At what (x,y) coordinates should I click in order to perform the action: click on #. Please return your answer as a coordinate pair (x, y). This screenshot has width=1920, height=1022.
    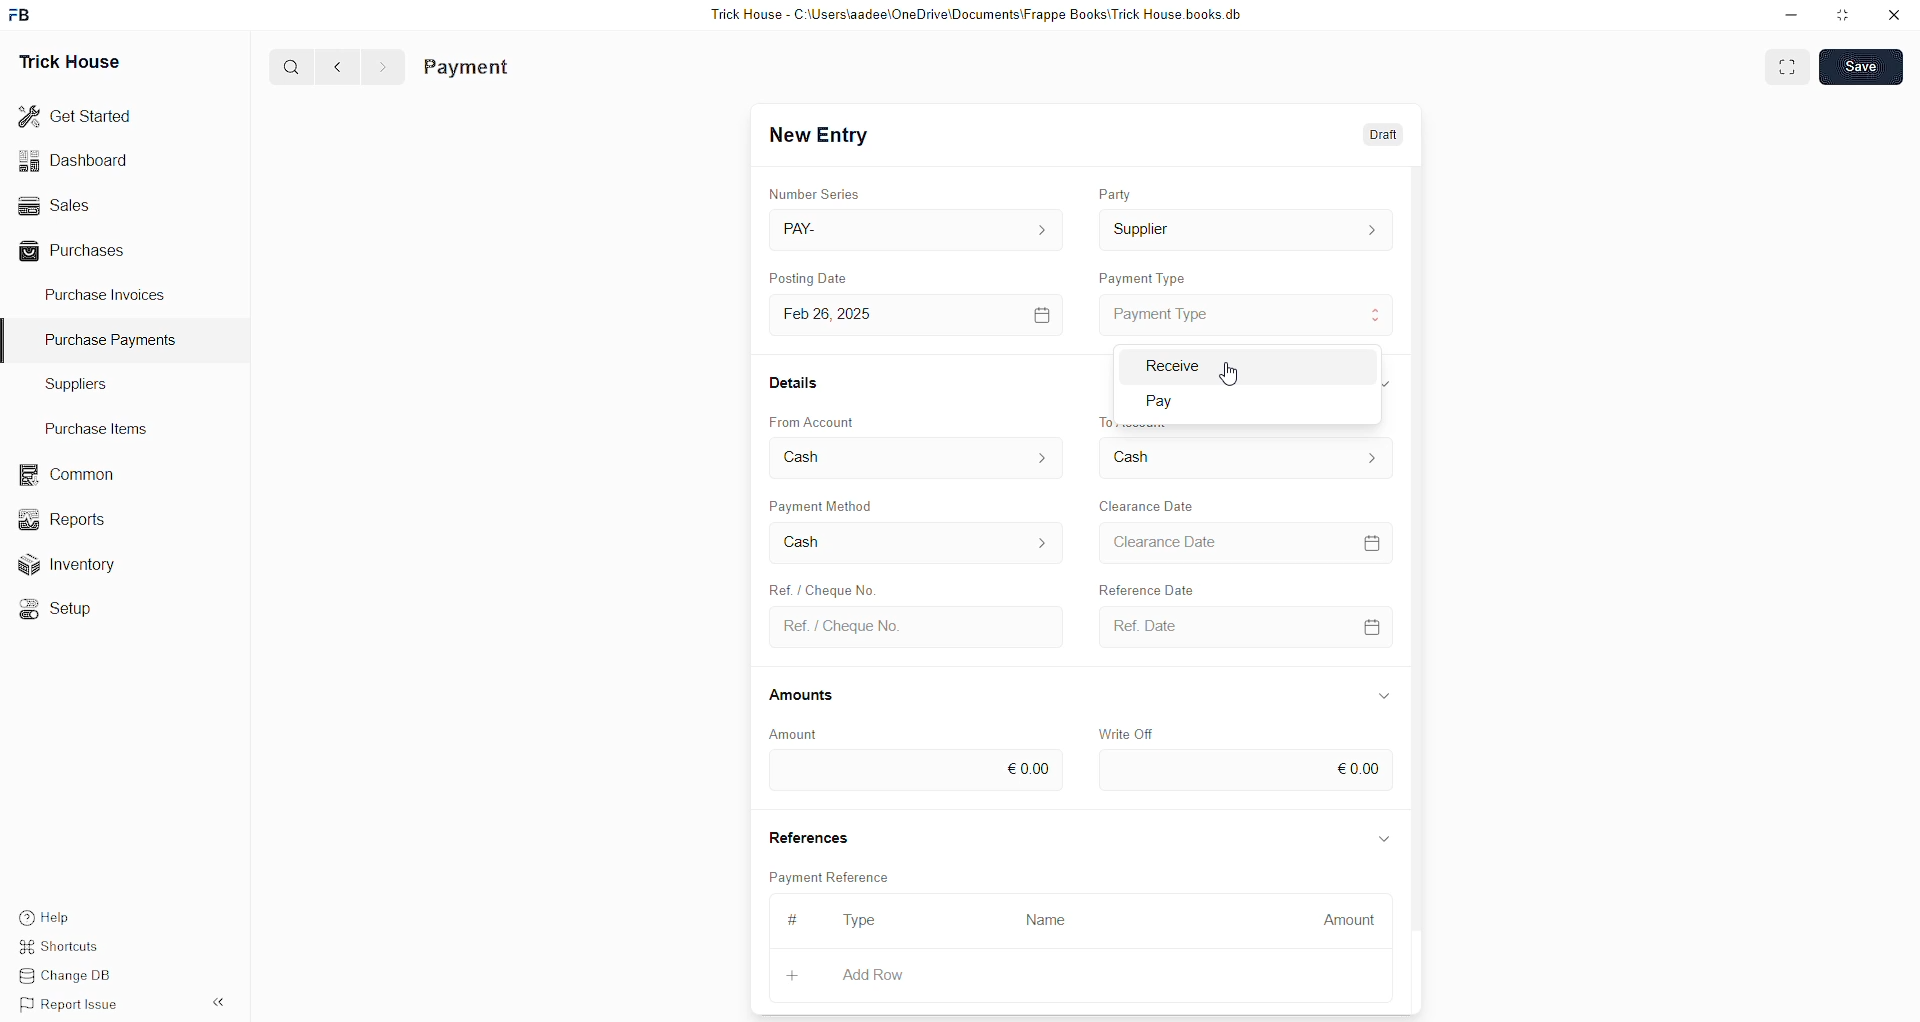
    Looking at the image, I should click on (797, 919).